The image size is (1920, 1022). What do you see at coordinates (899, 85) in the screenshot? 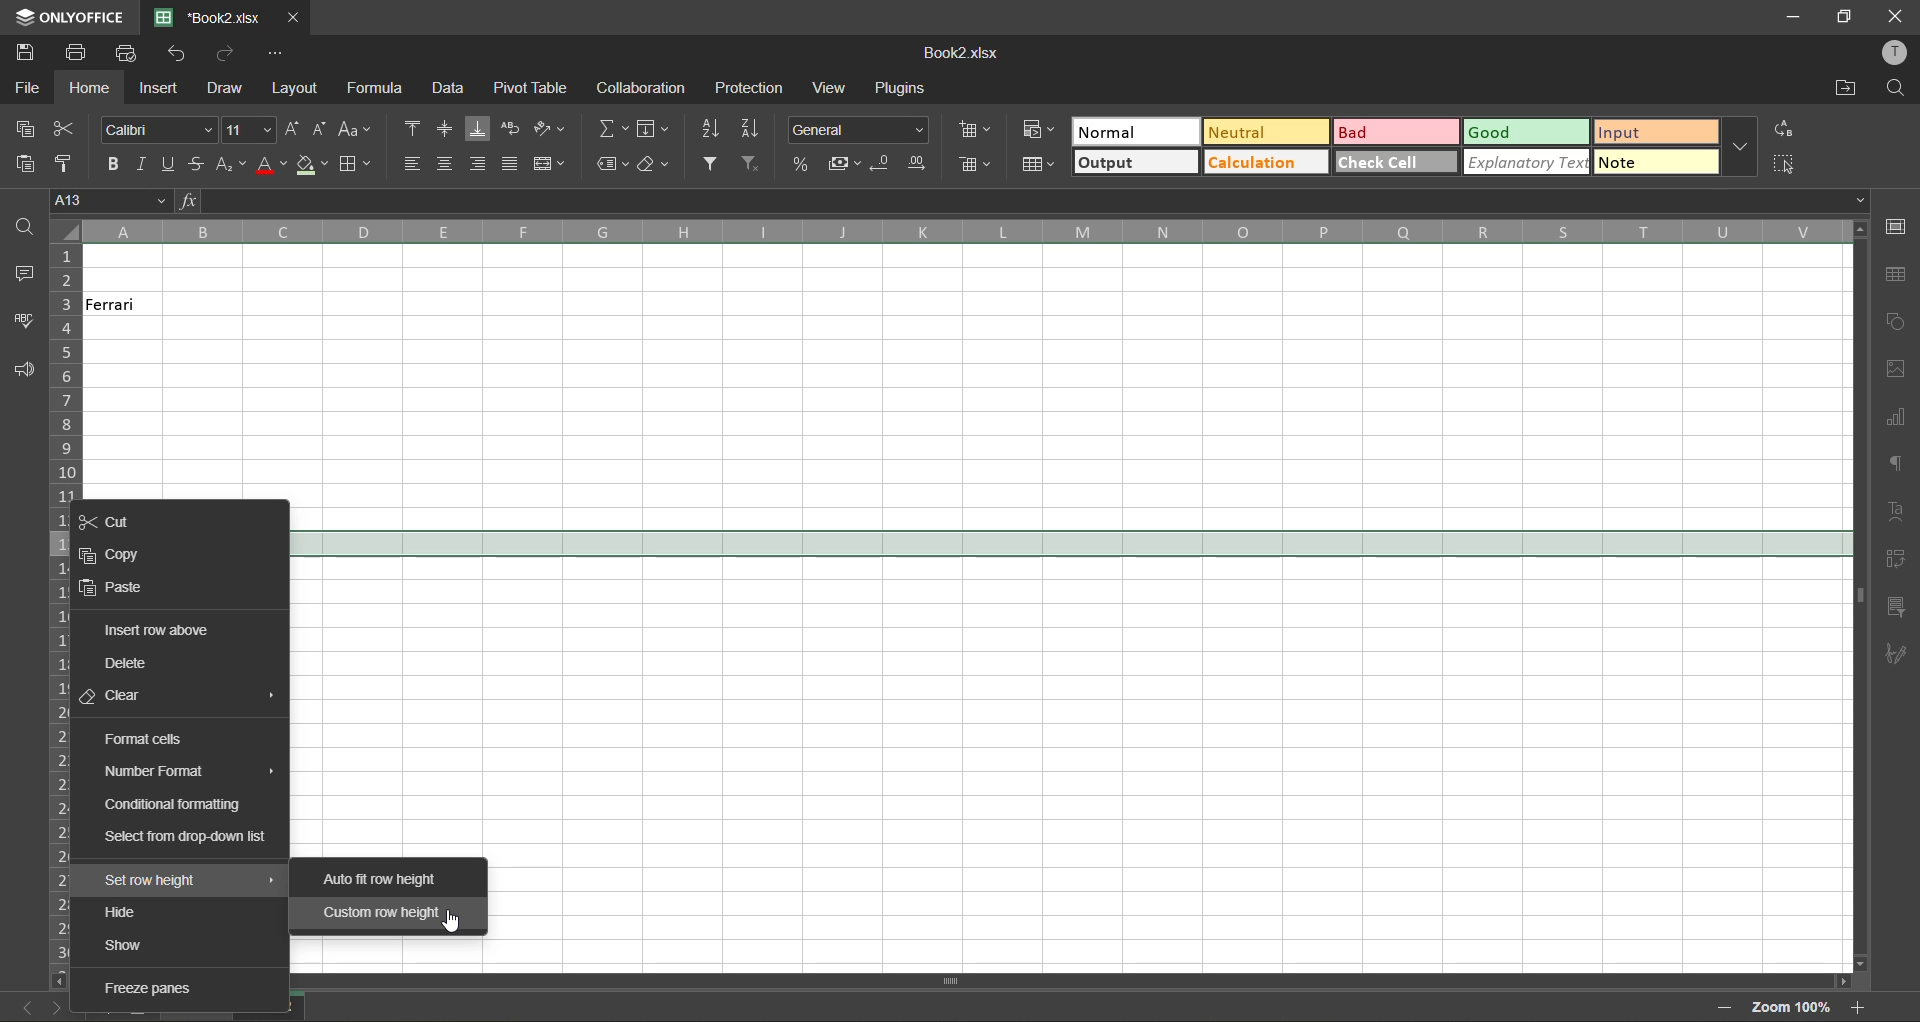
I see `plugins` at bounding box center [899, 85].